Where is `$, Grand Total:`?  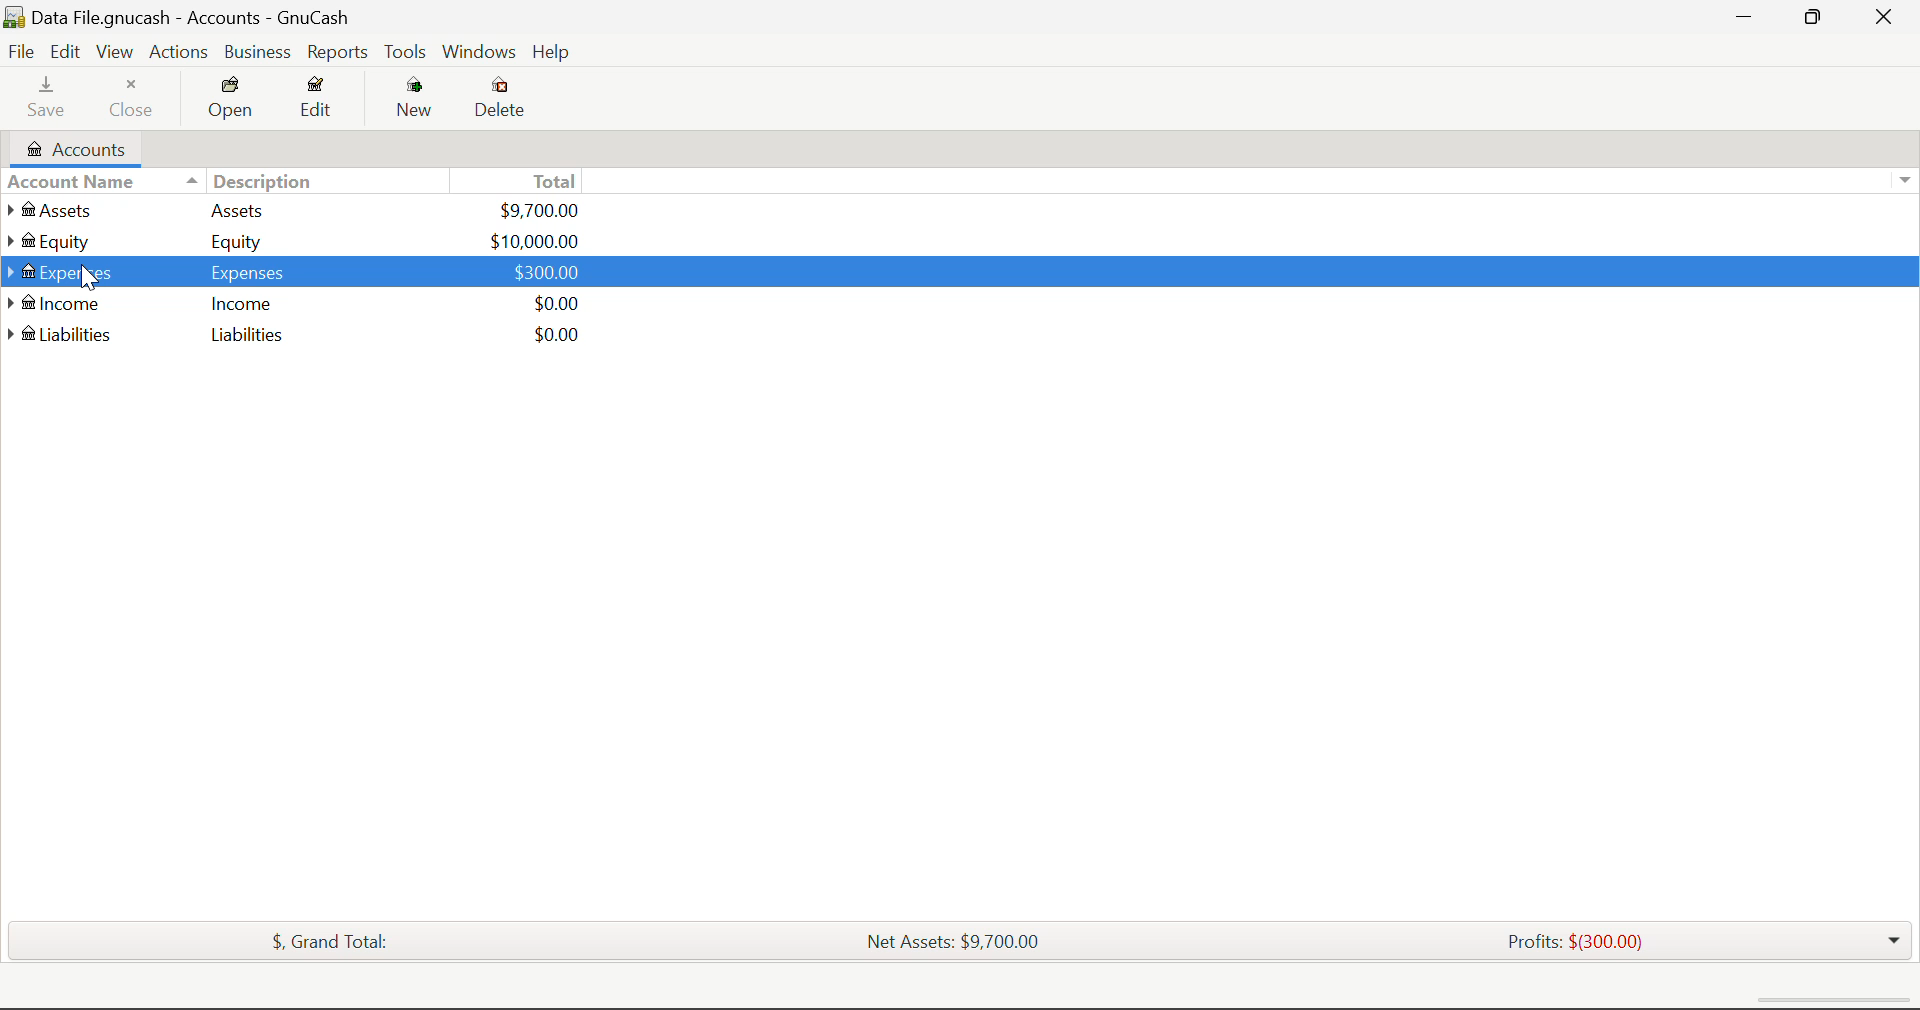
$, Grand Total: is located at coordinates (318, 943).